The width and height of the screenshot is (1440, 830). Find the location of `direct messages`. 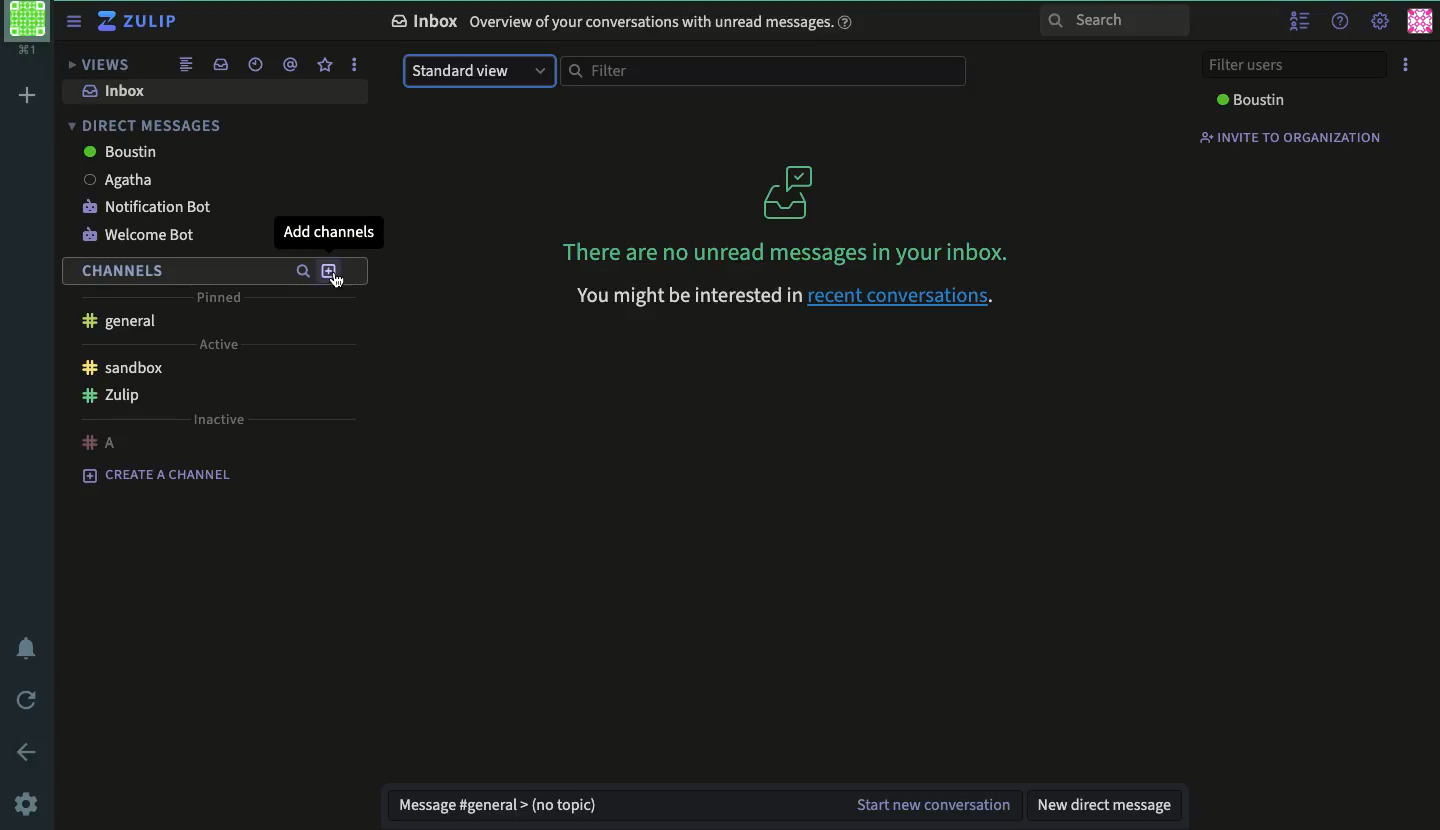

direct messages is located at coordinates (137, 127).